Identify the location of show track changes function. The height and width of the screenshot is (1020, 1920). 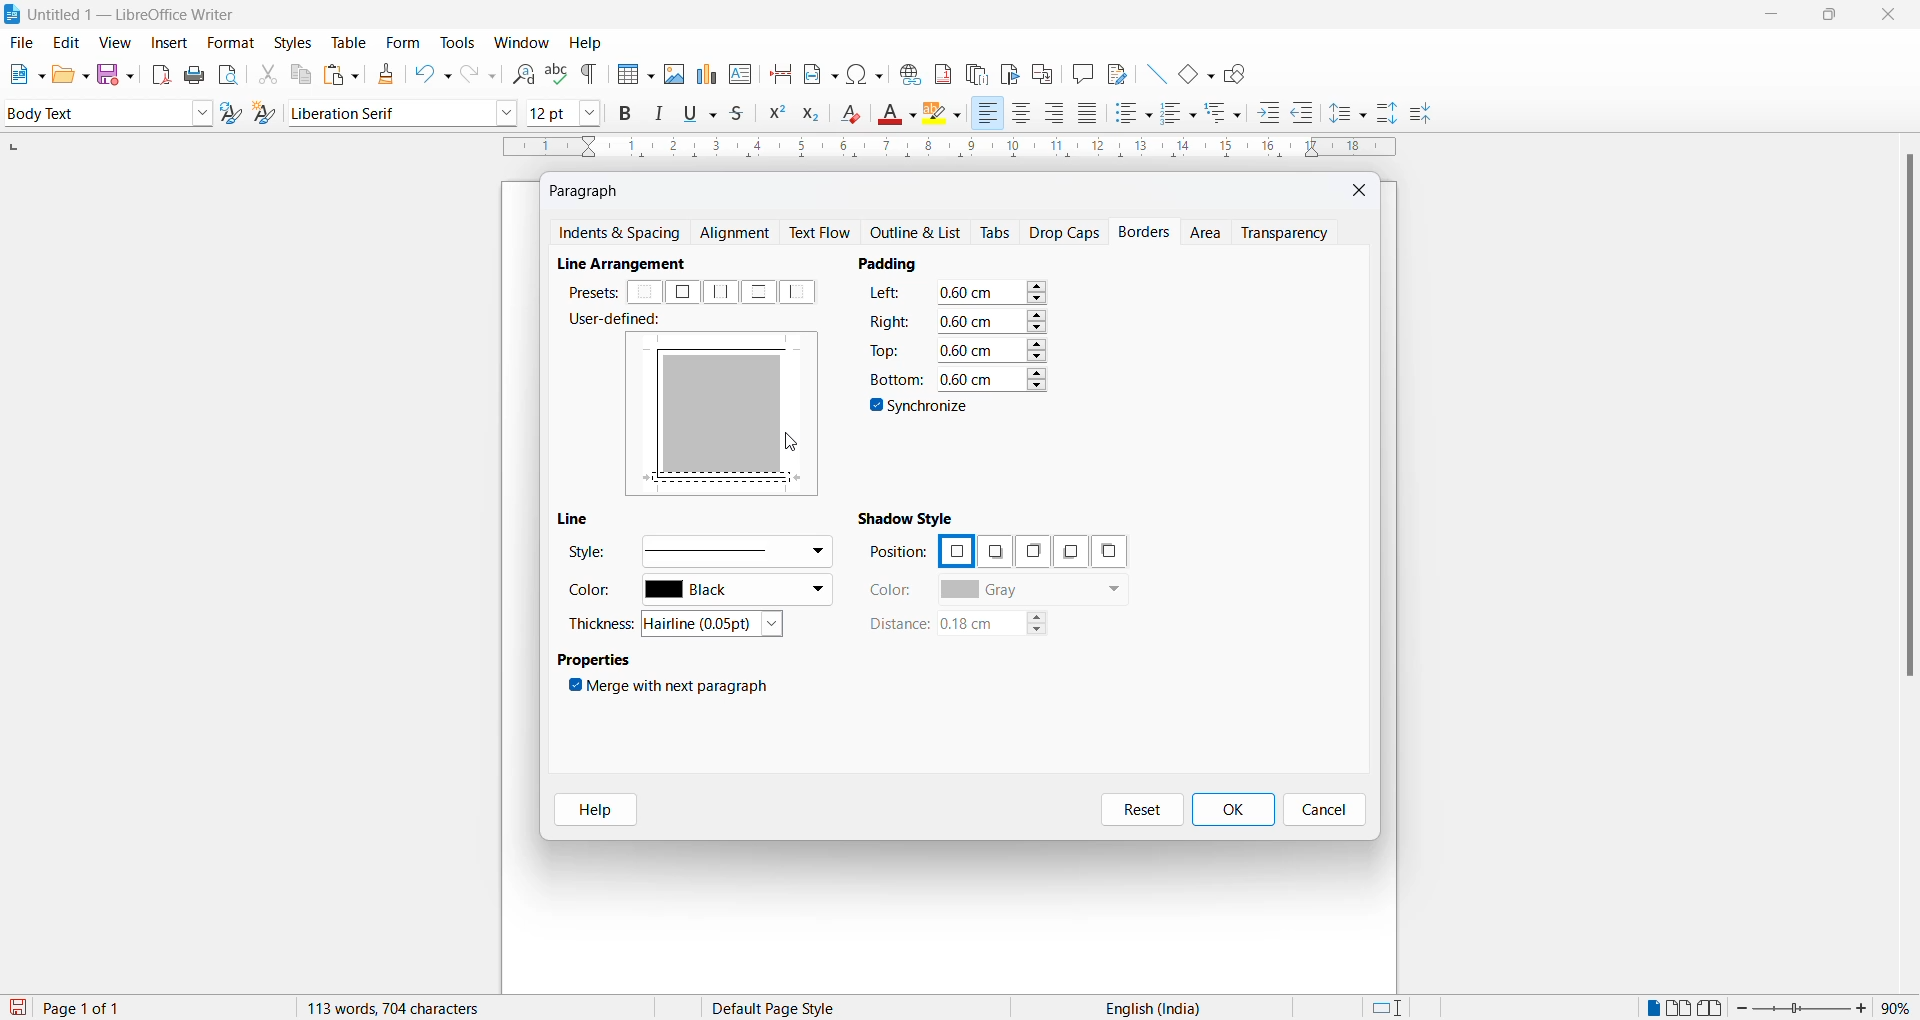
(1042, 72).